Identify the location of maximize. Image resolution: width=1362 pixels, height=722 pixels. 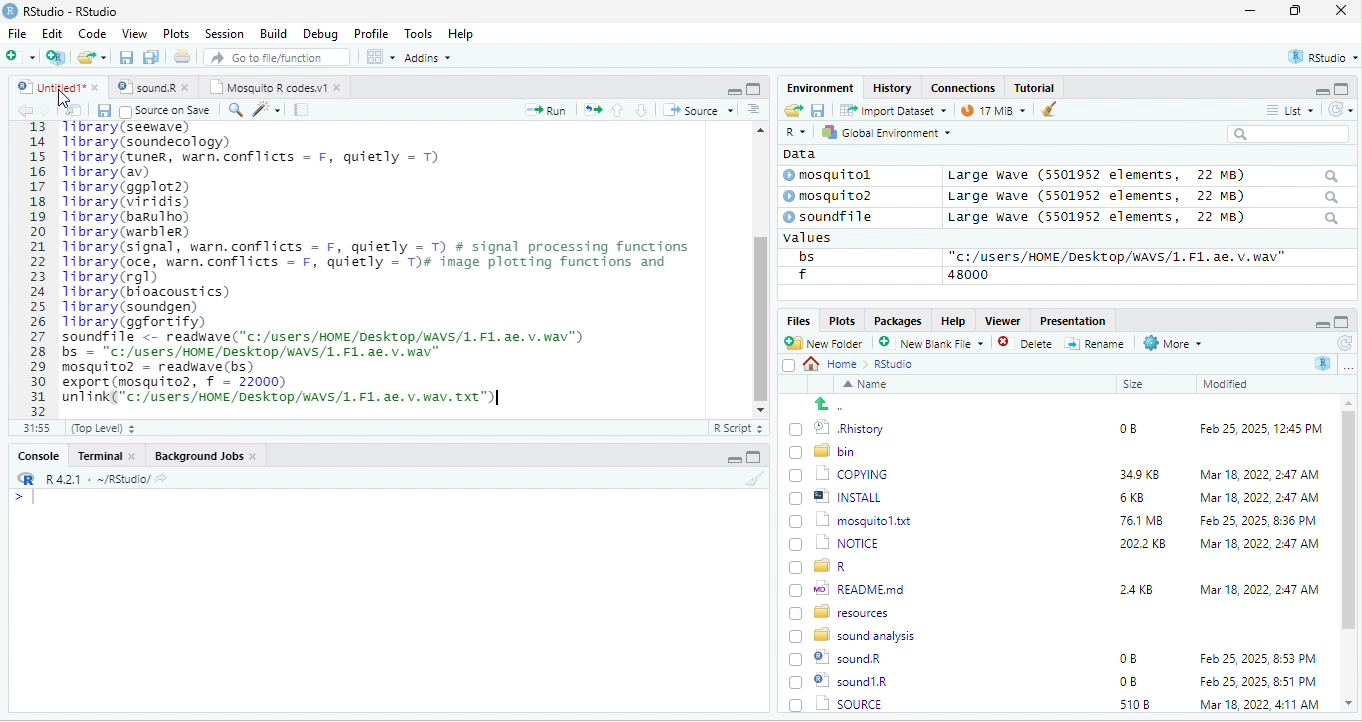
(753, 88).